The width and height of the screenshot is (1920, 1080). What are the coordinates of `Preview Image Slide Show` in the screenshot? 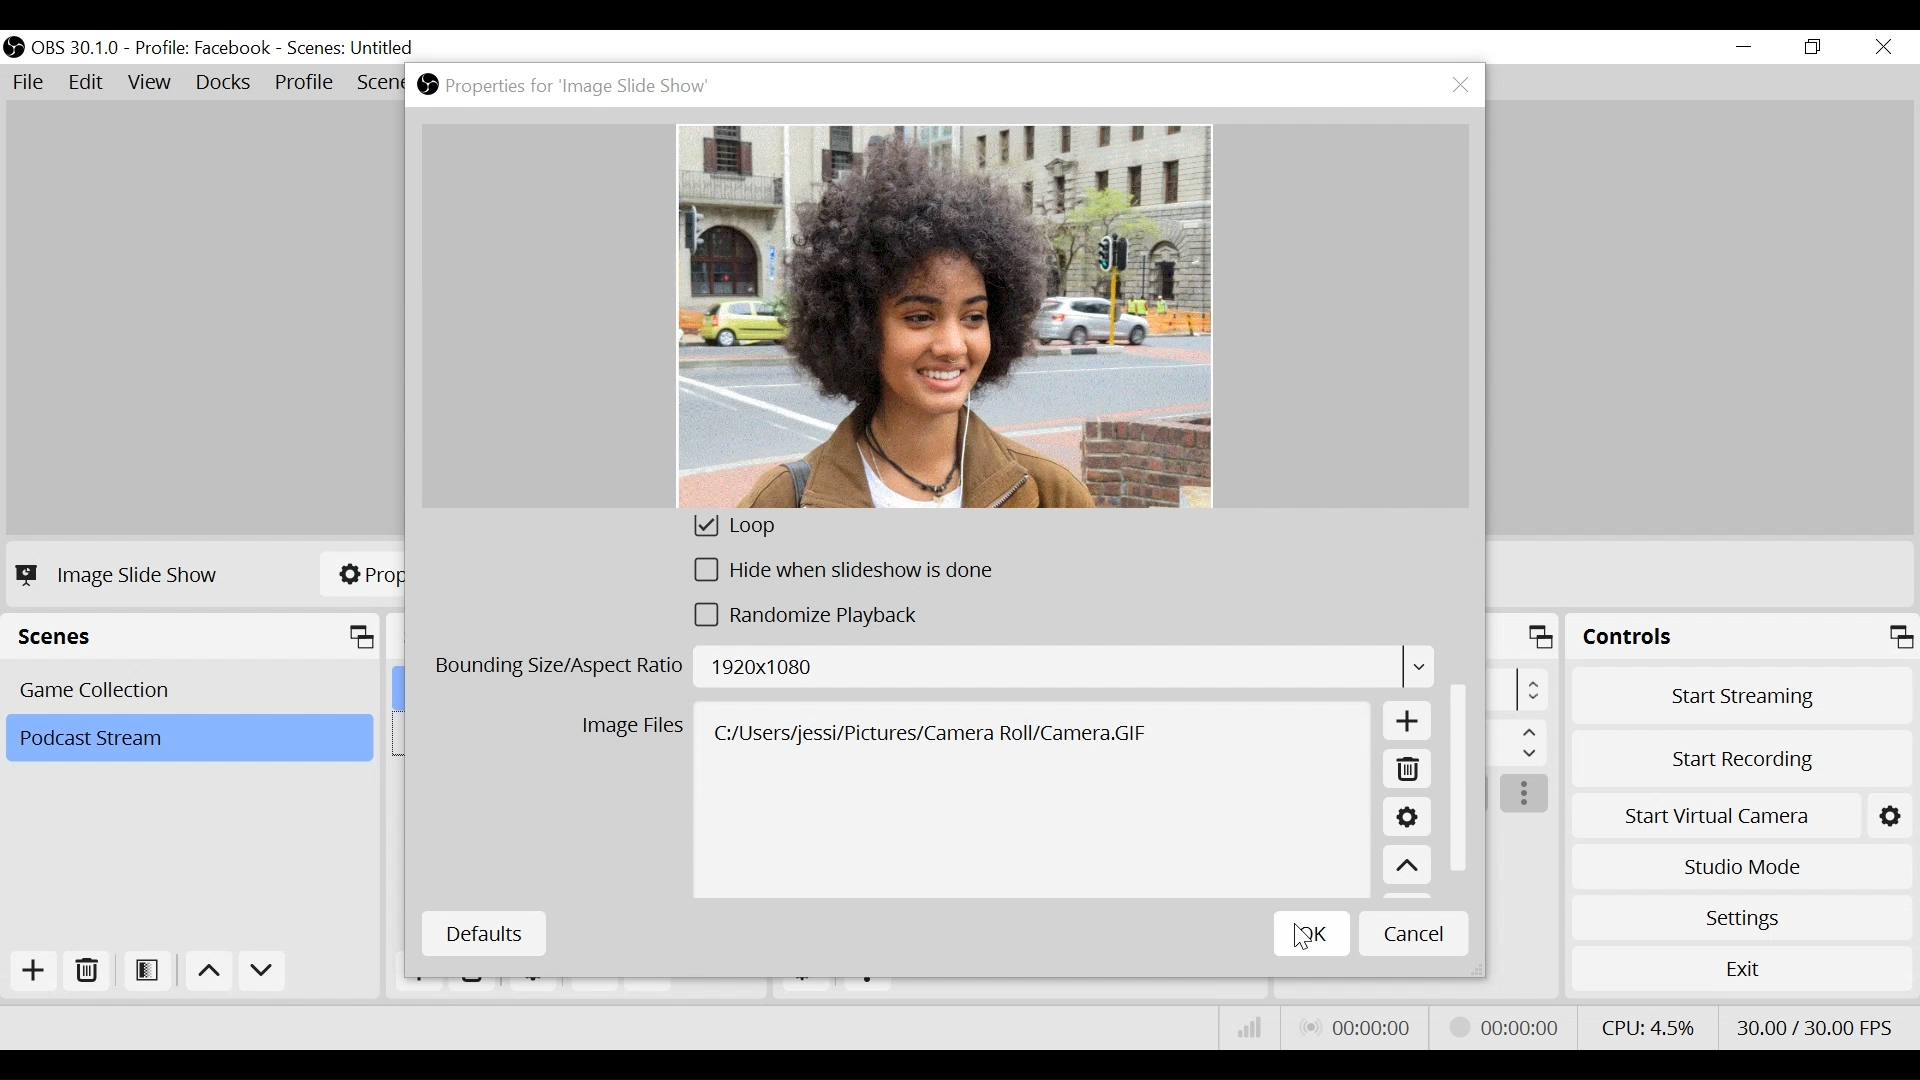 It's located at (944, 317).